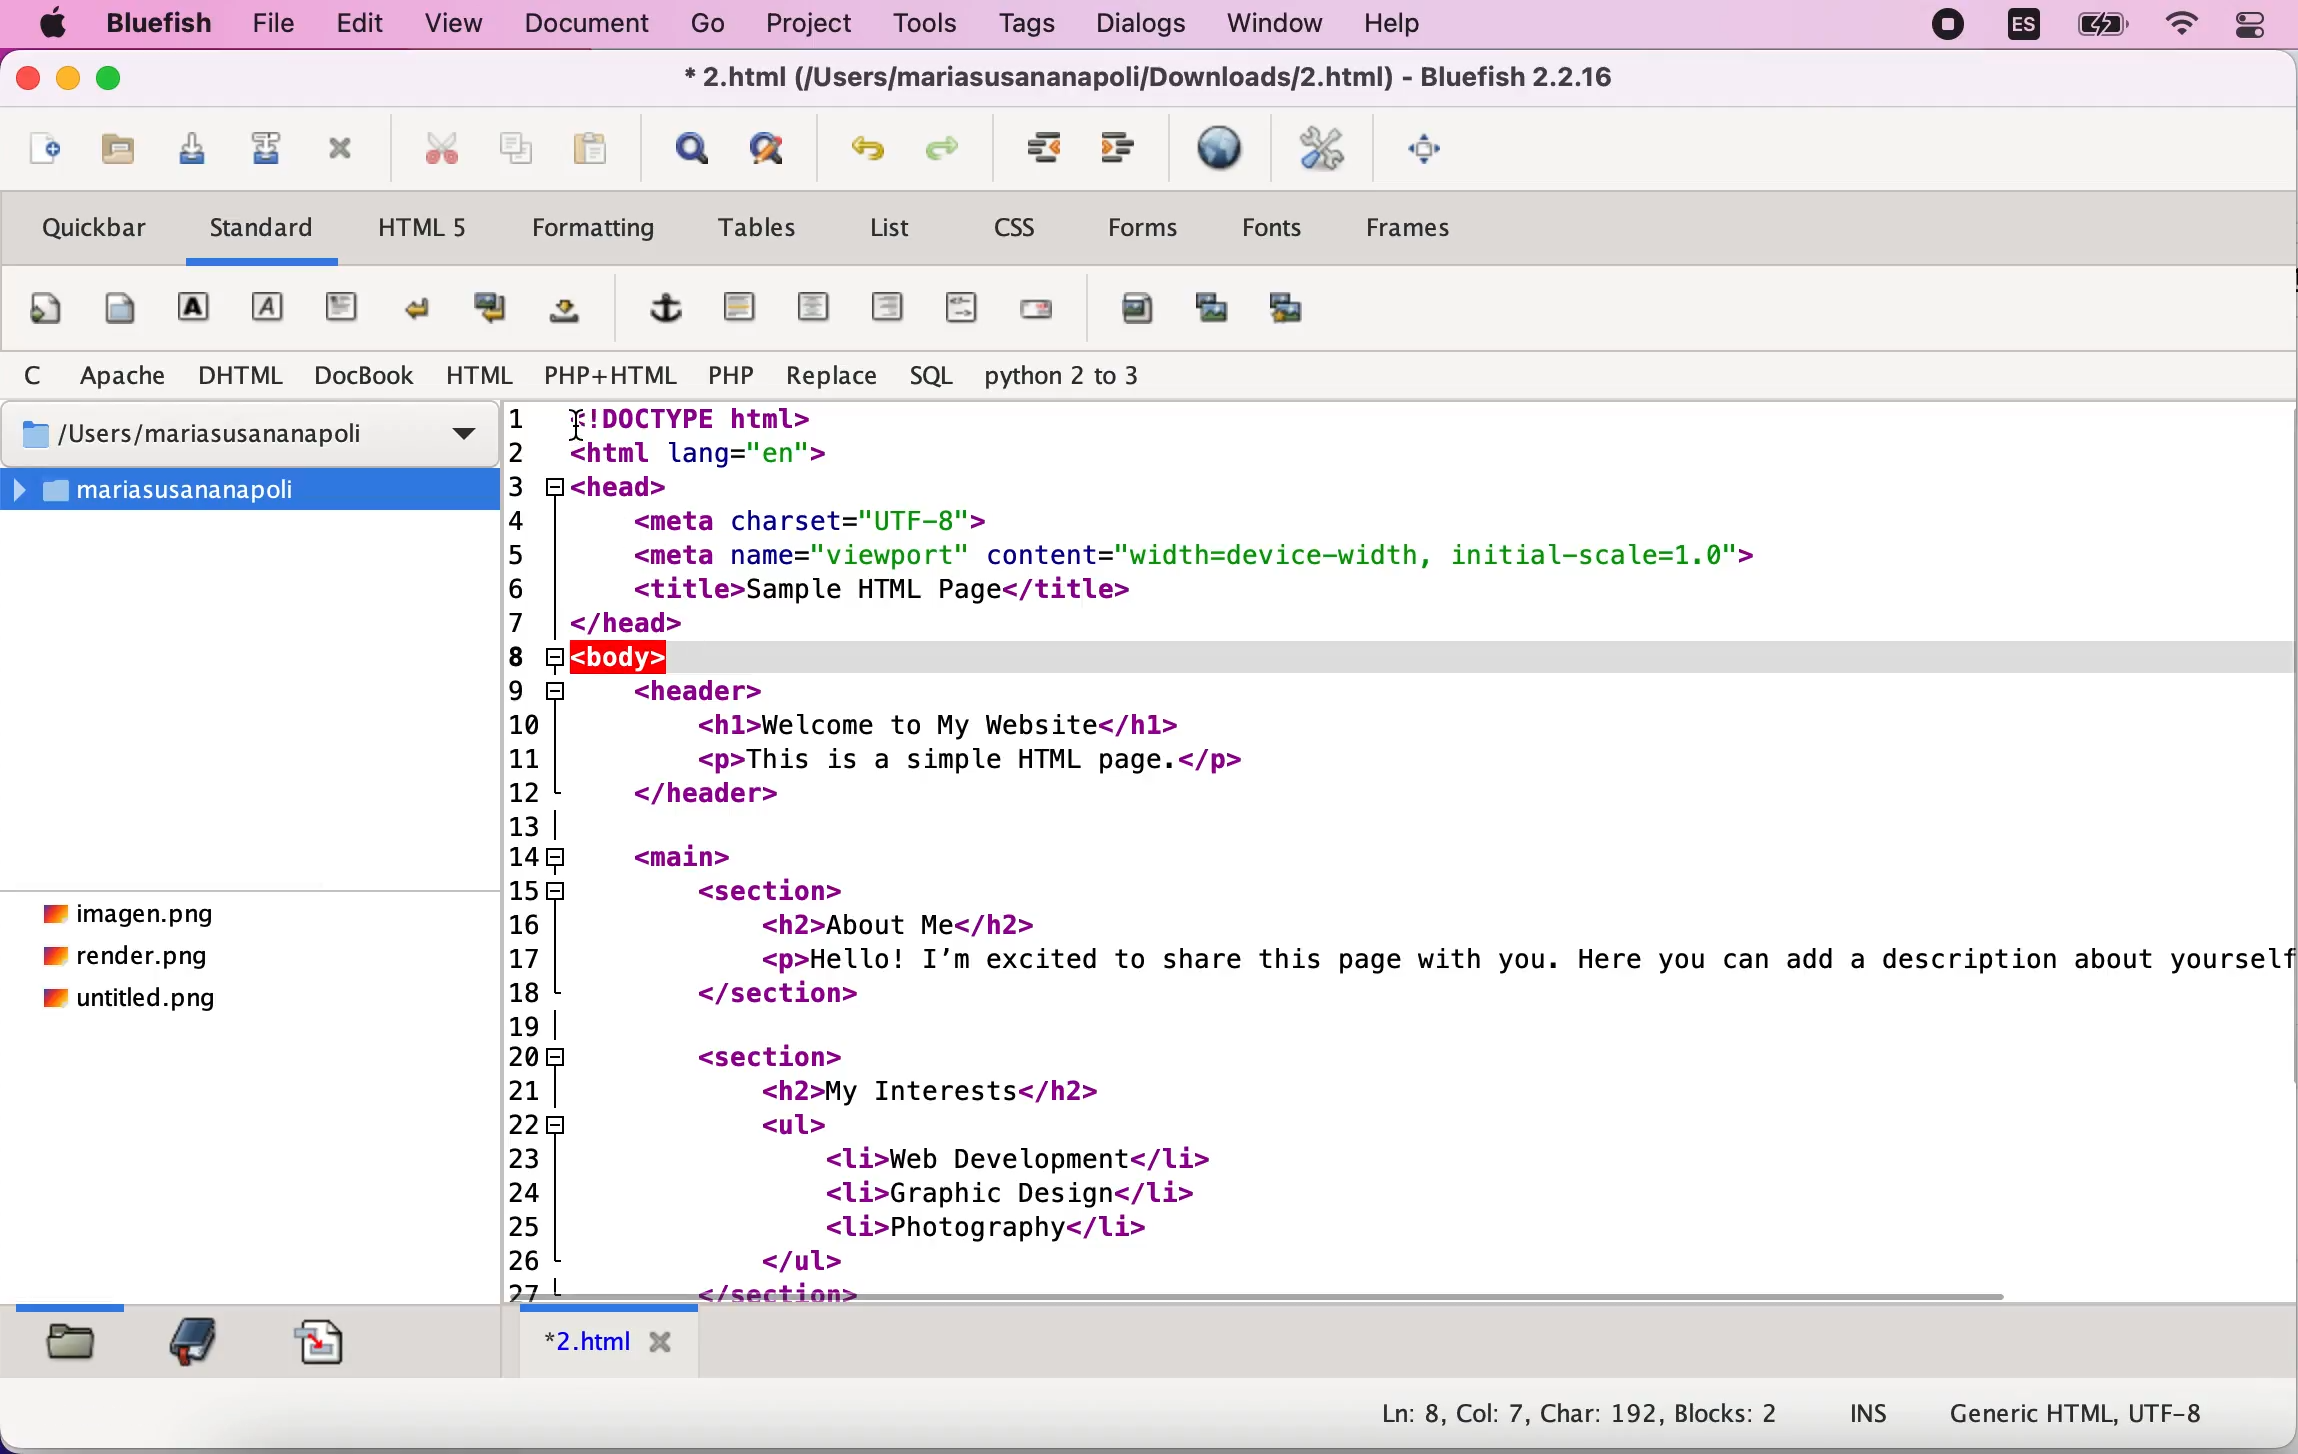 This screenshot has height=1454, width=2298. I want to click on view, so click(458, 24).